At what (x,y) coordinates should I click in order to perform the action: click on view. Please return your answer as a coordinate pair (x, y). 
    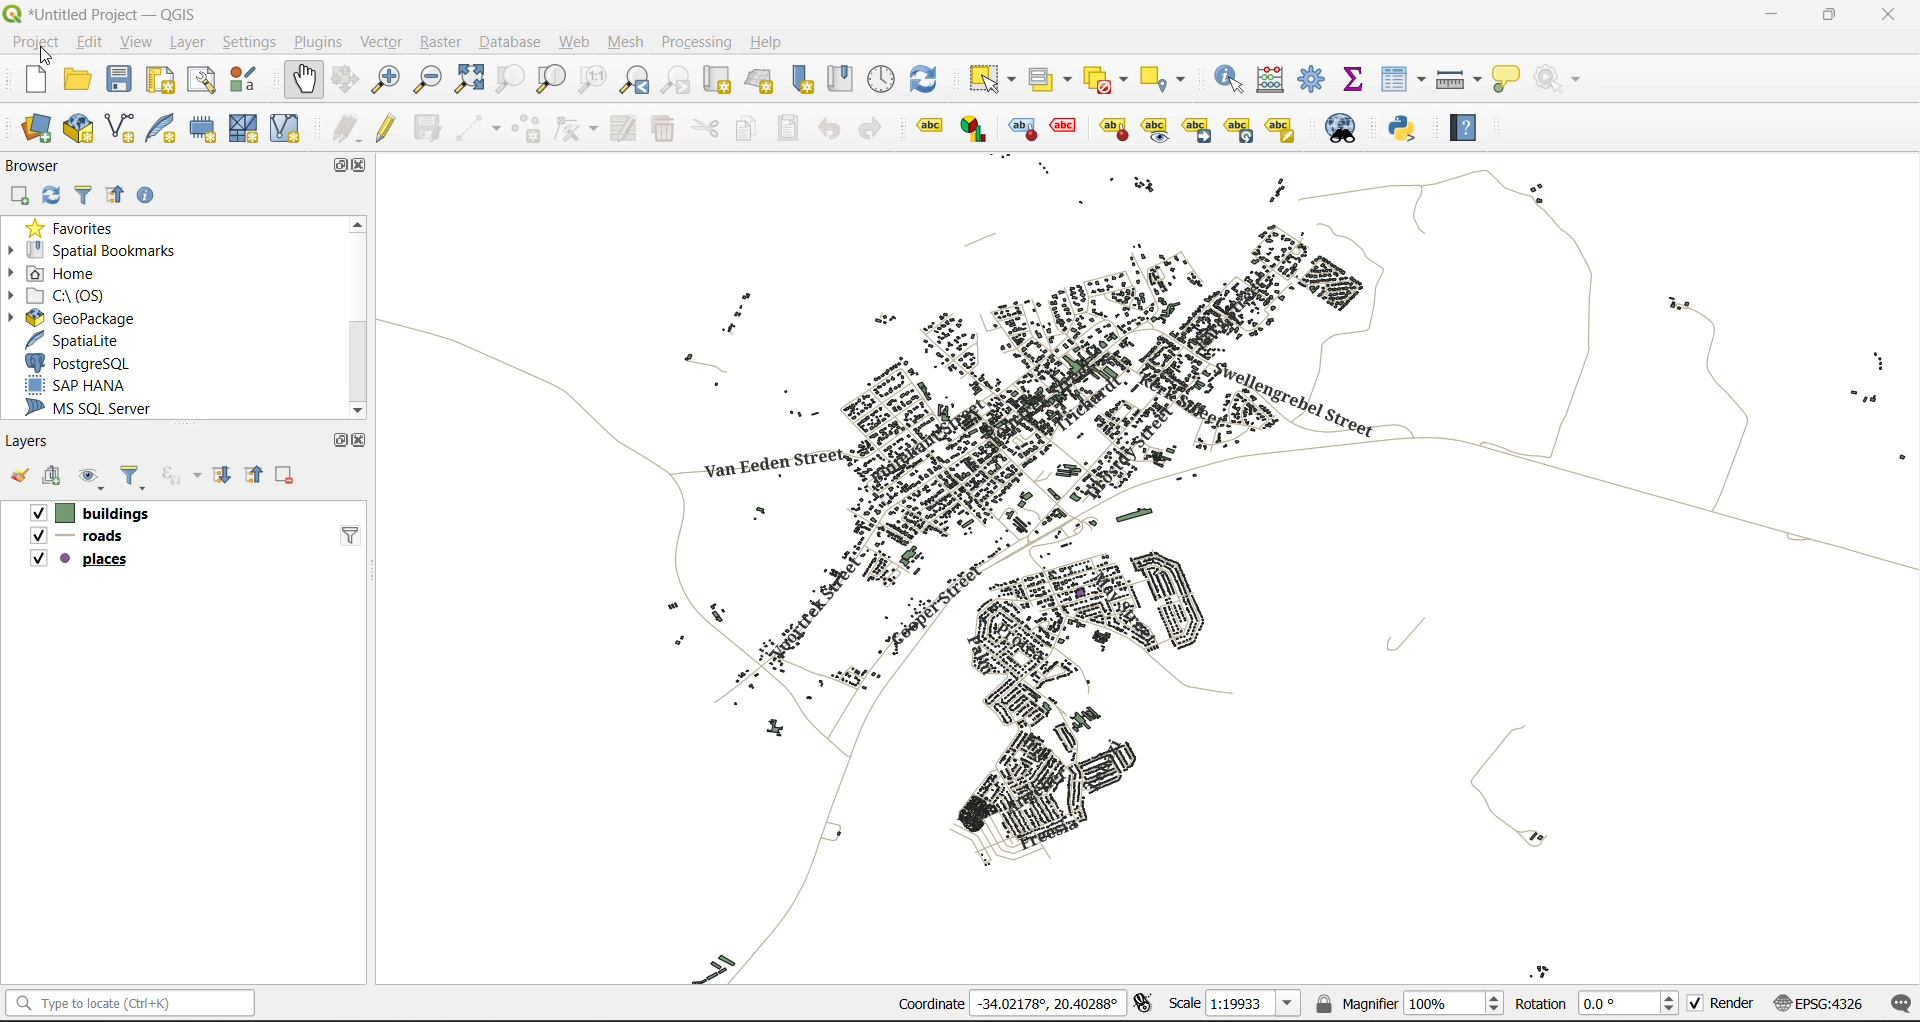
    Looking at the image, I should click on (132, 41).